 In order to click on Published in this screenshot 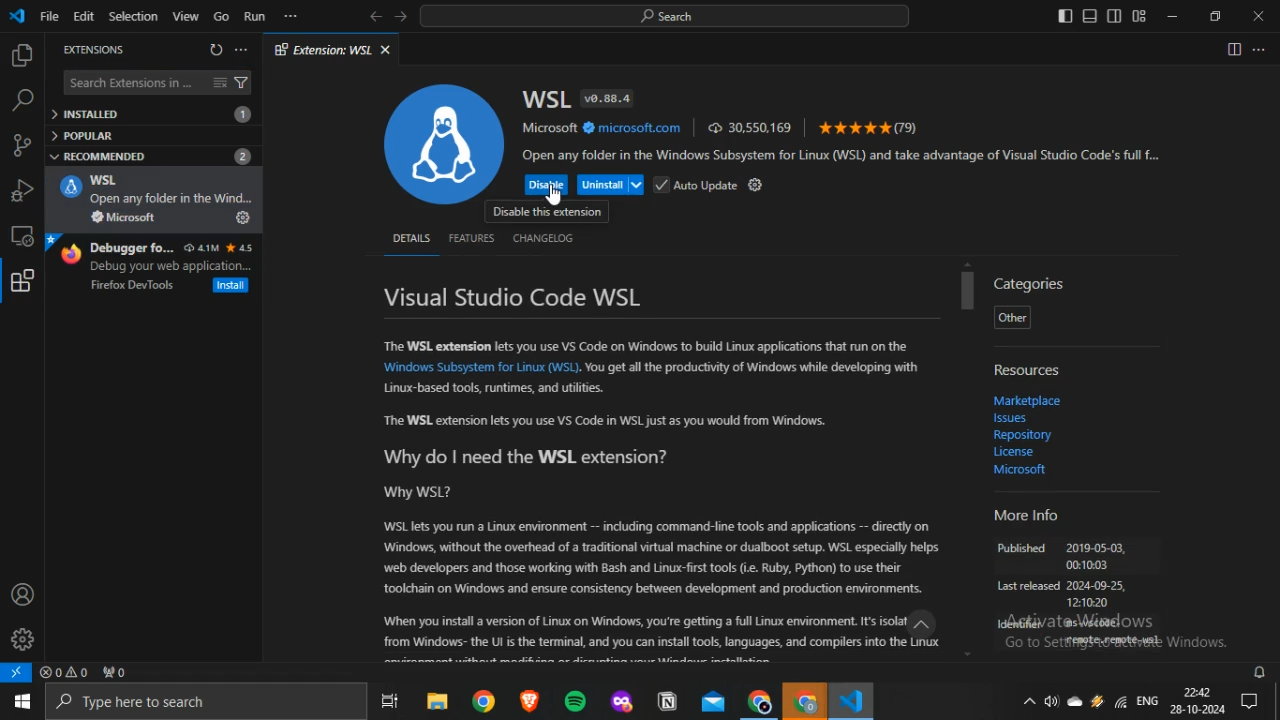, I will do `click(1022, 550)`.